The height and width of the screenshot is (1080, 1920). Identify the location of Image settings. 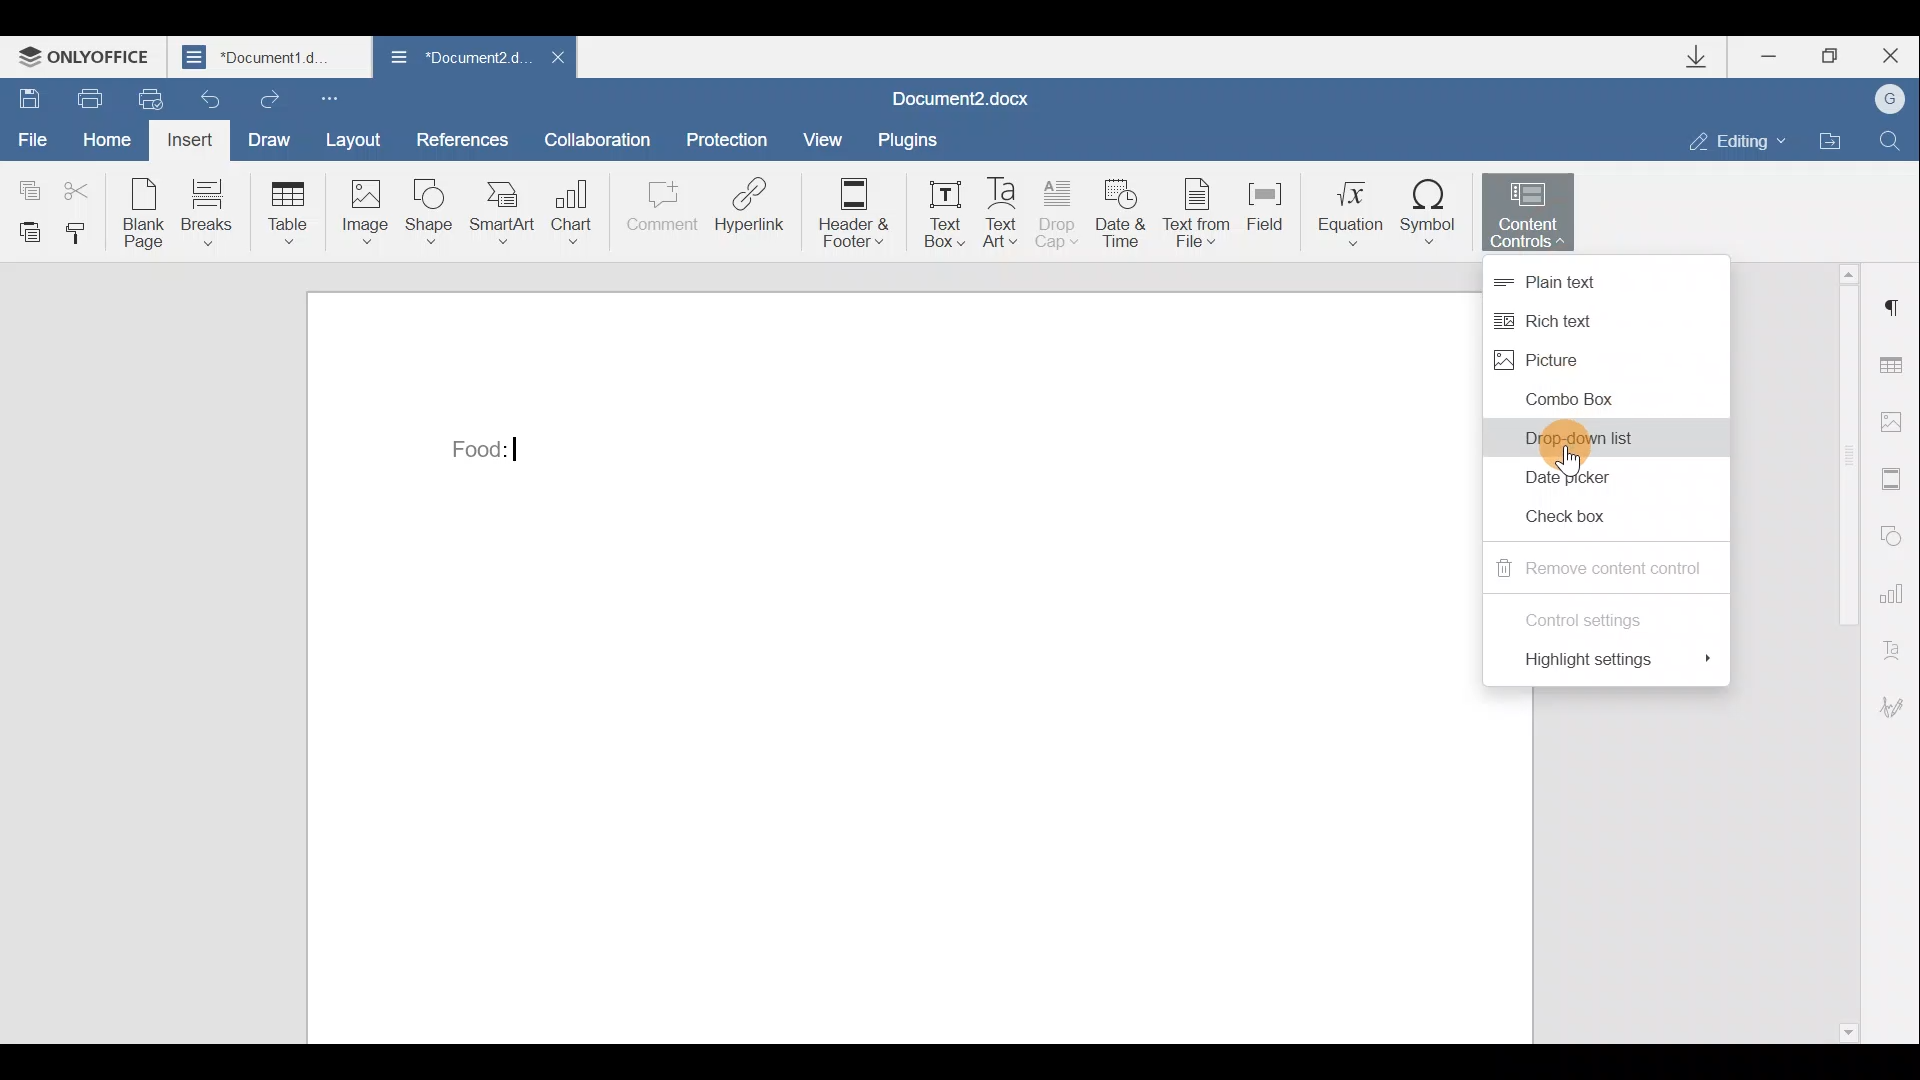
(1896, 422).